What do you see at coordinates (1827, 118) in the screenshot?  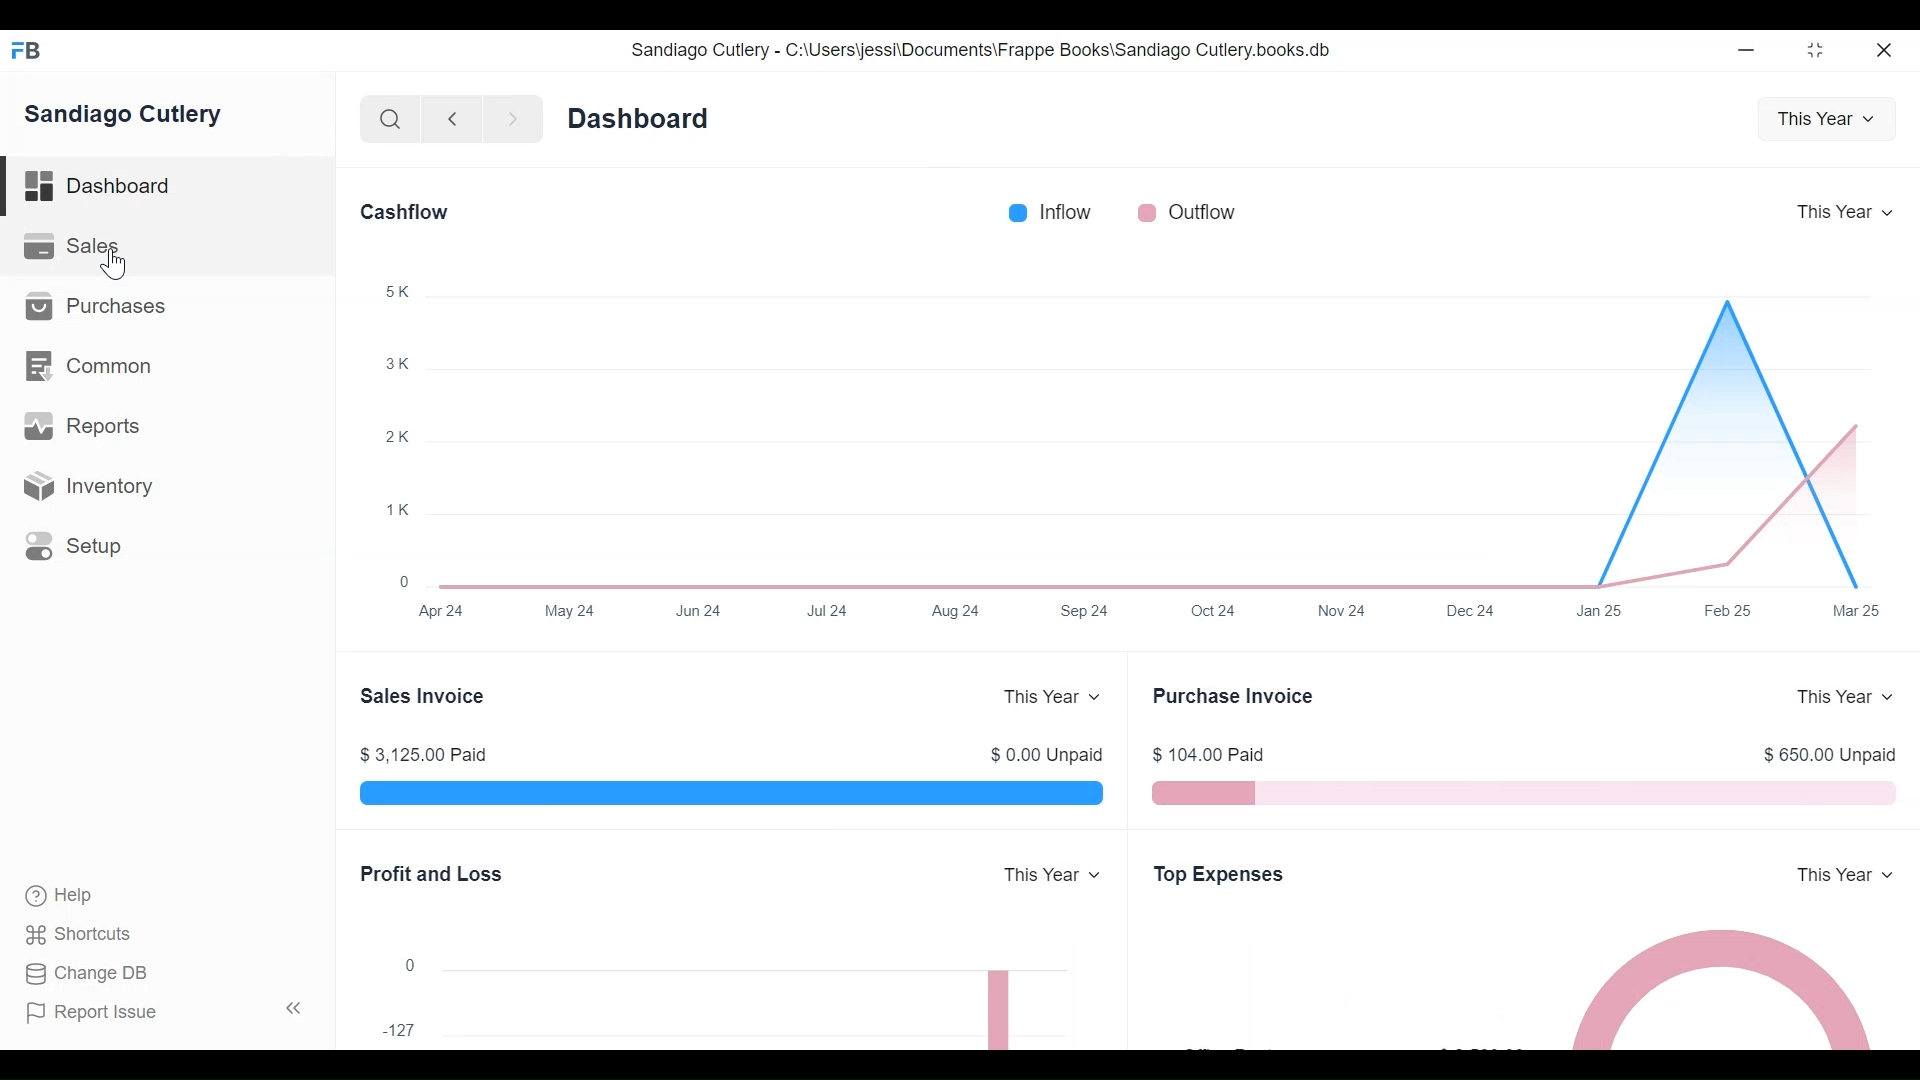 I see `This year` at bounding box center [1827, 118].